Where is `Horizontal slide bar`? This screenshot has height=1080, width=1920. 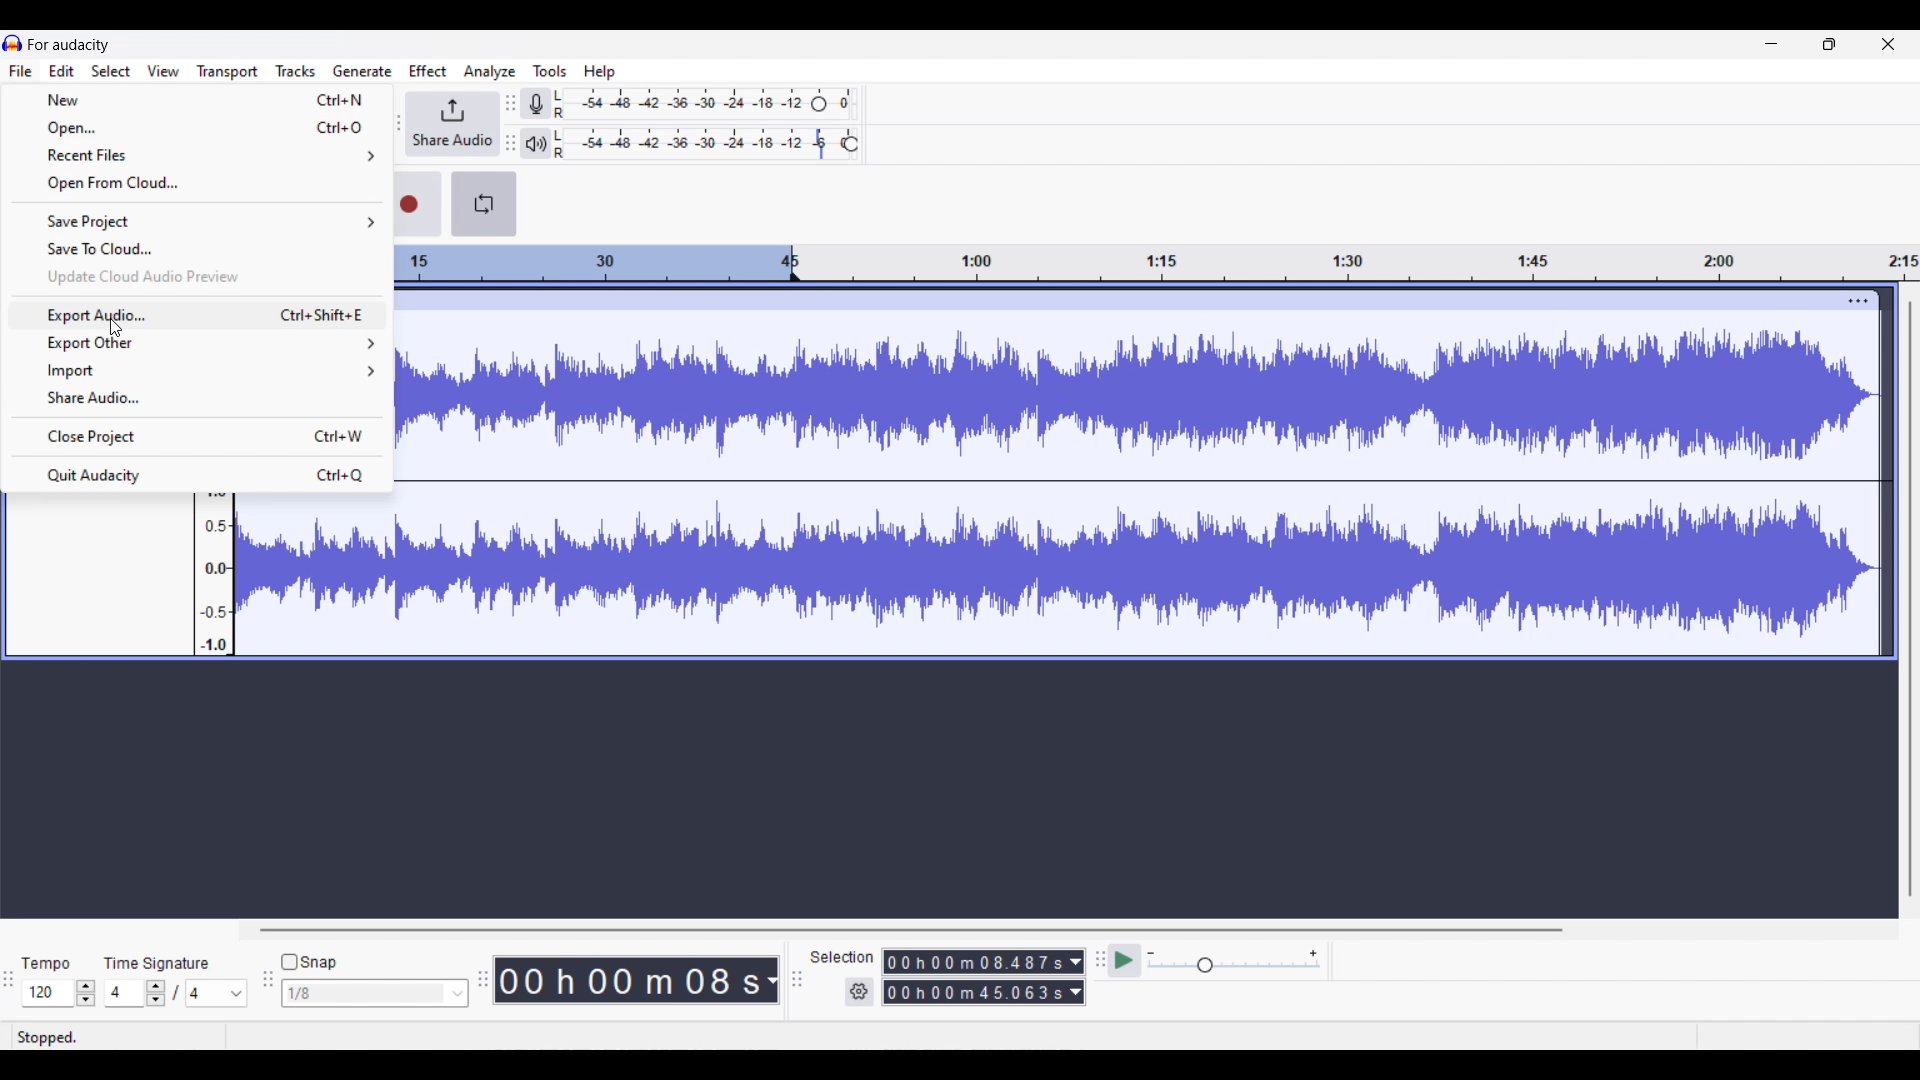
Horizontal slide bar is located at coordinates (910, 930).